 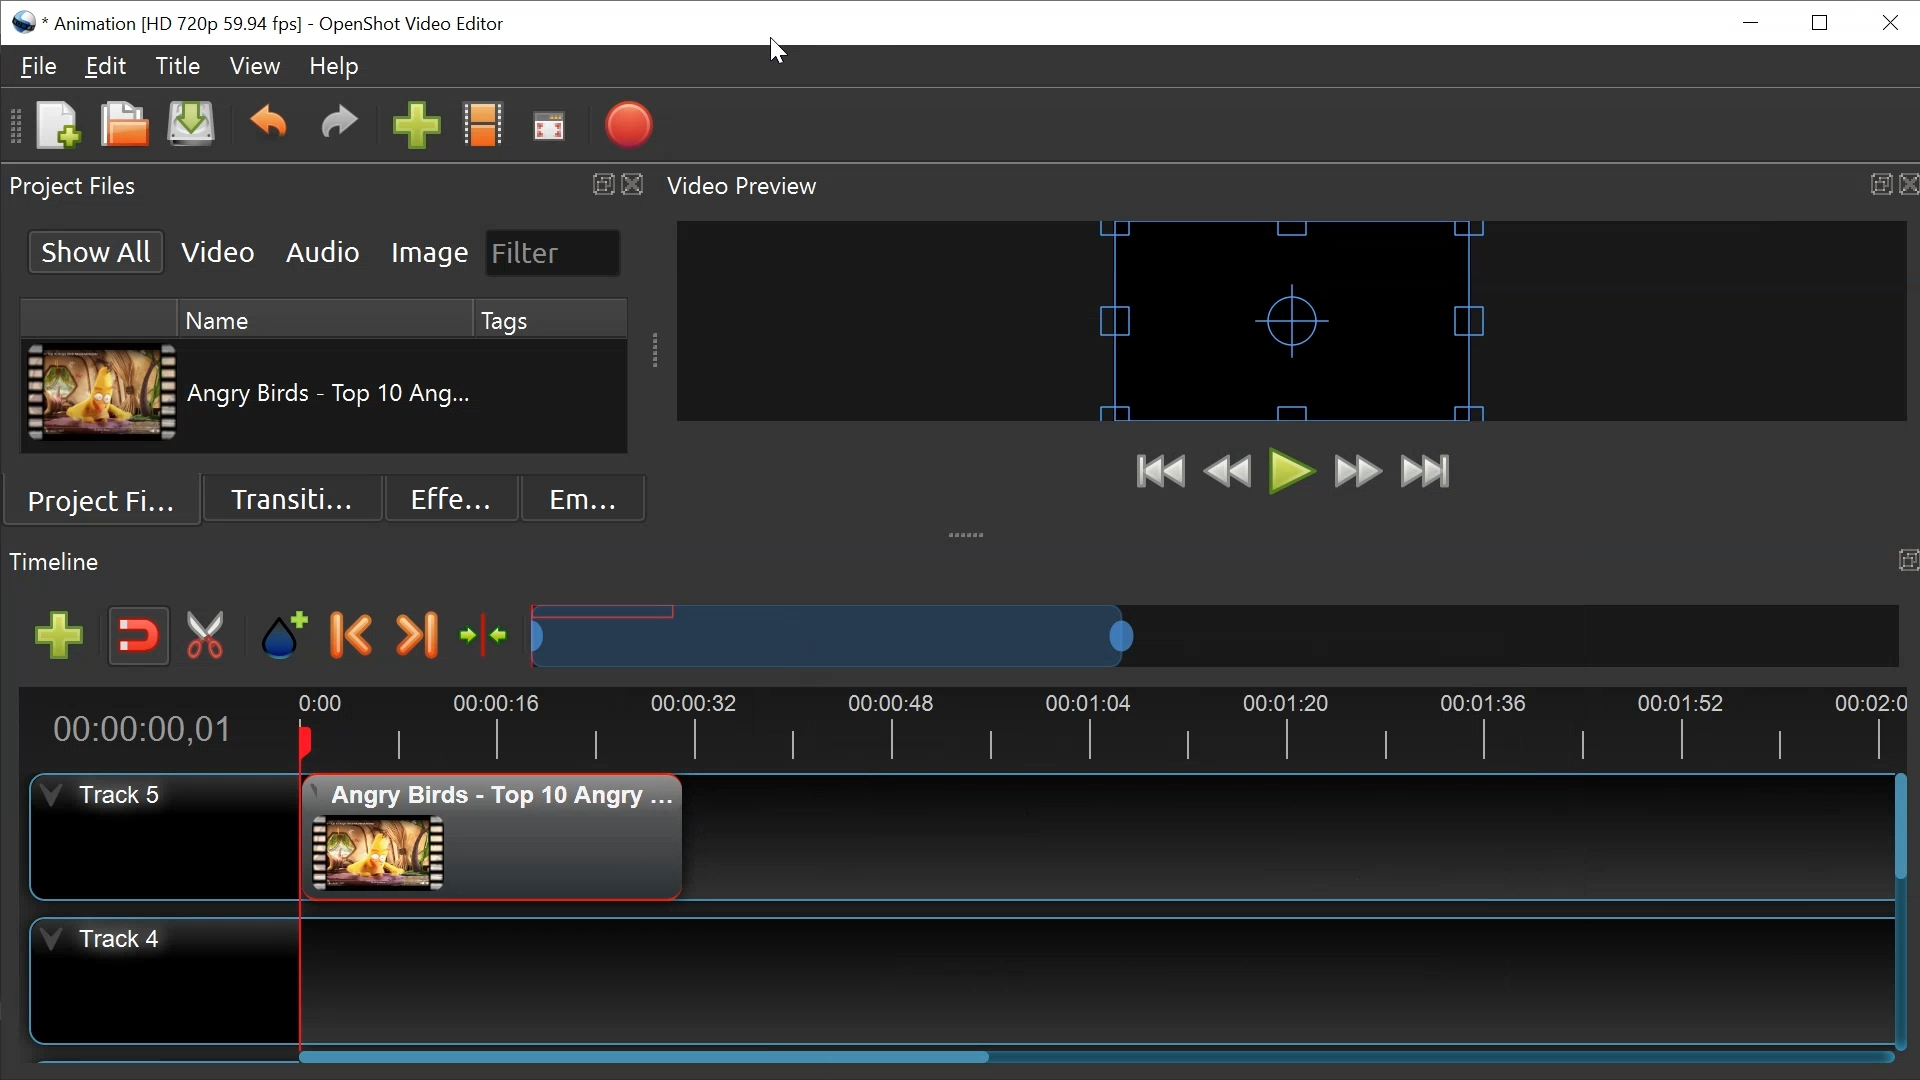 I want to click on Open Project, so click(x=53, y=127).